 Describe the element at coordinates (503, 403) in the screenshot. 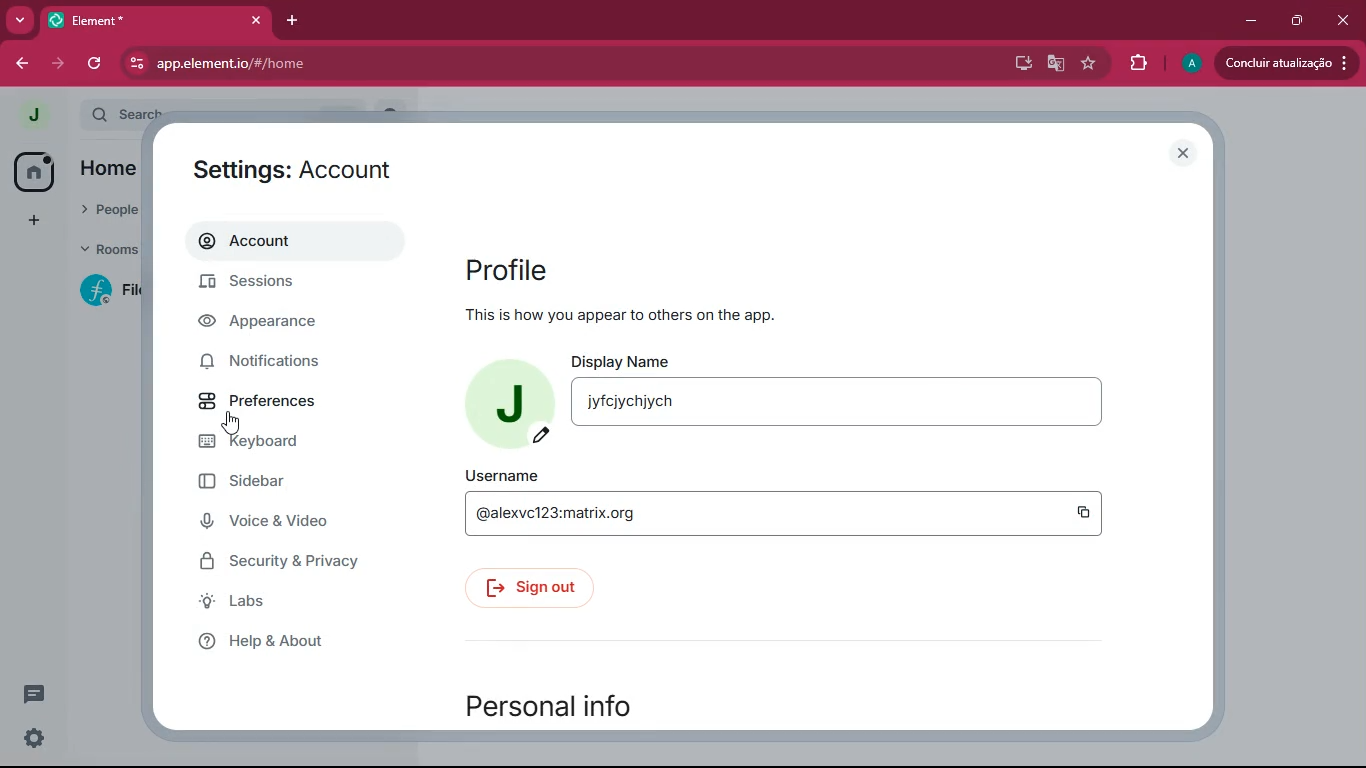

I see `profile picture` at that location.